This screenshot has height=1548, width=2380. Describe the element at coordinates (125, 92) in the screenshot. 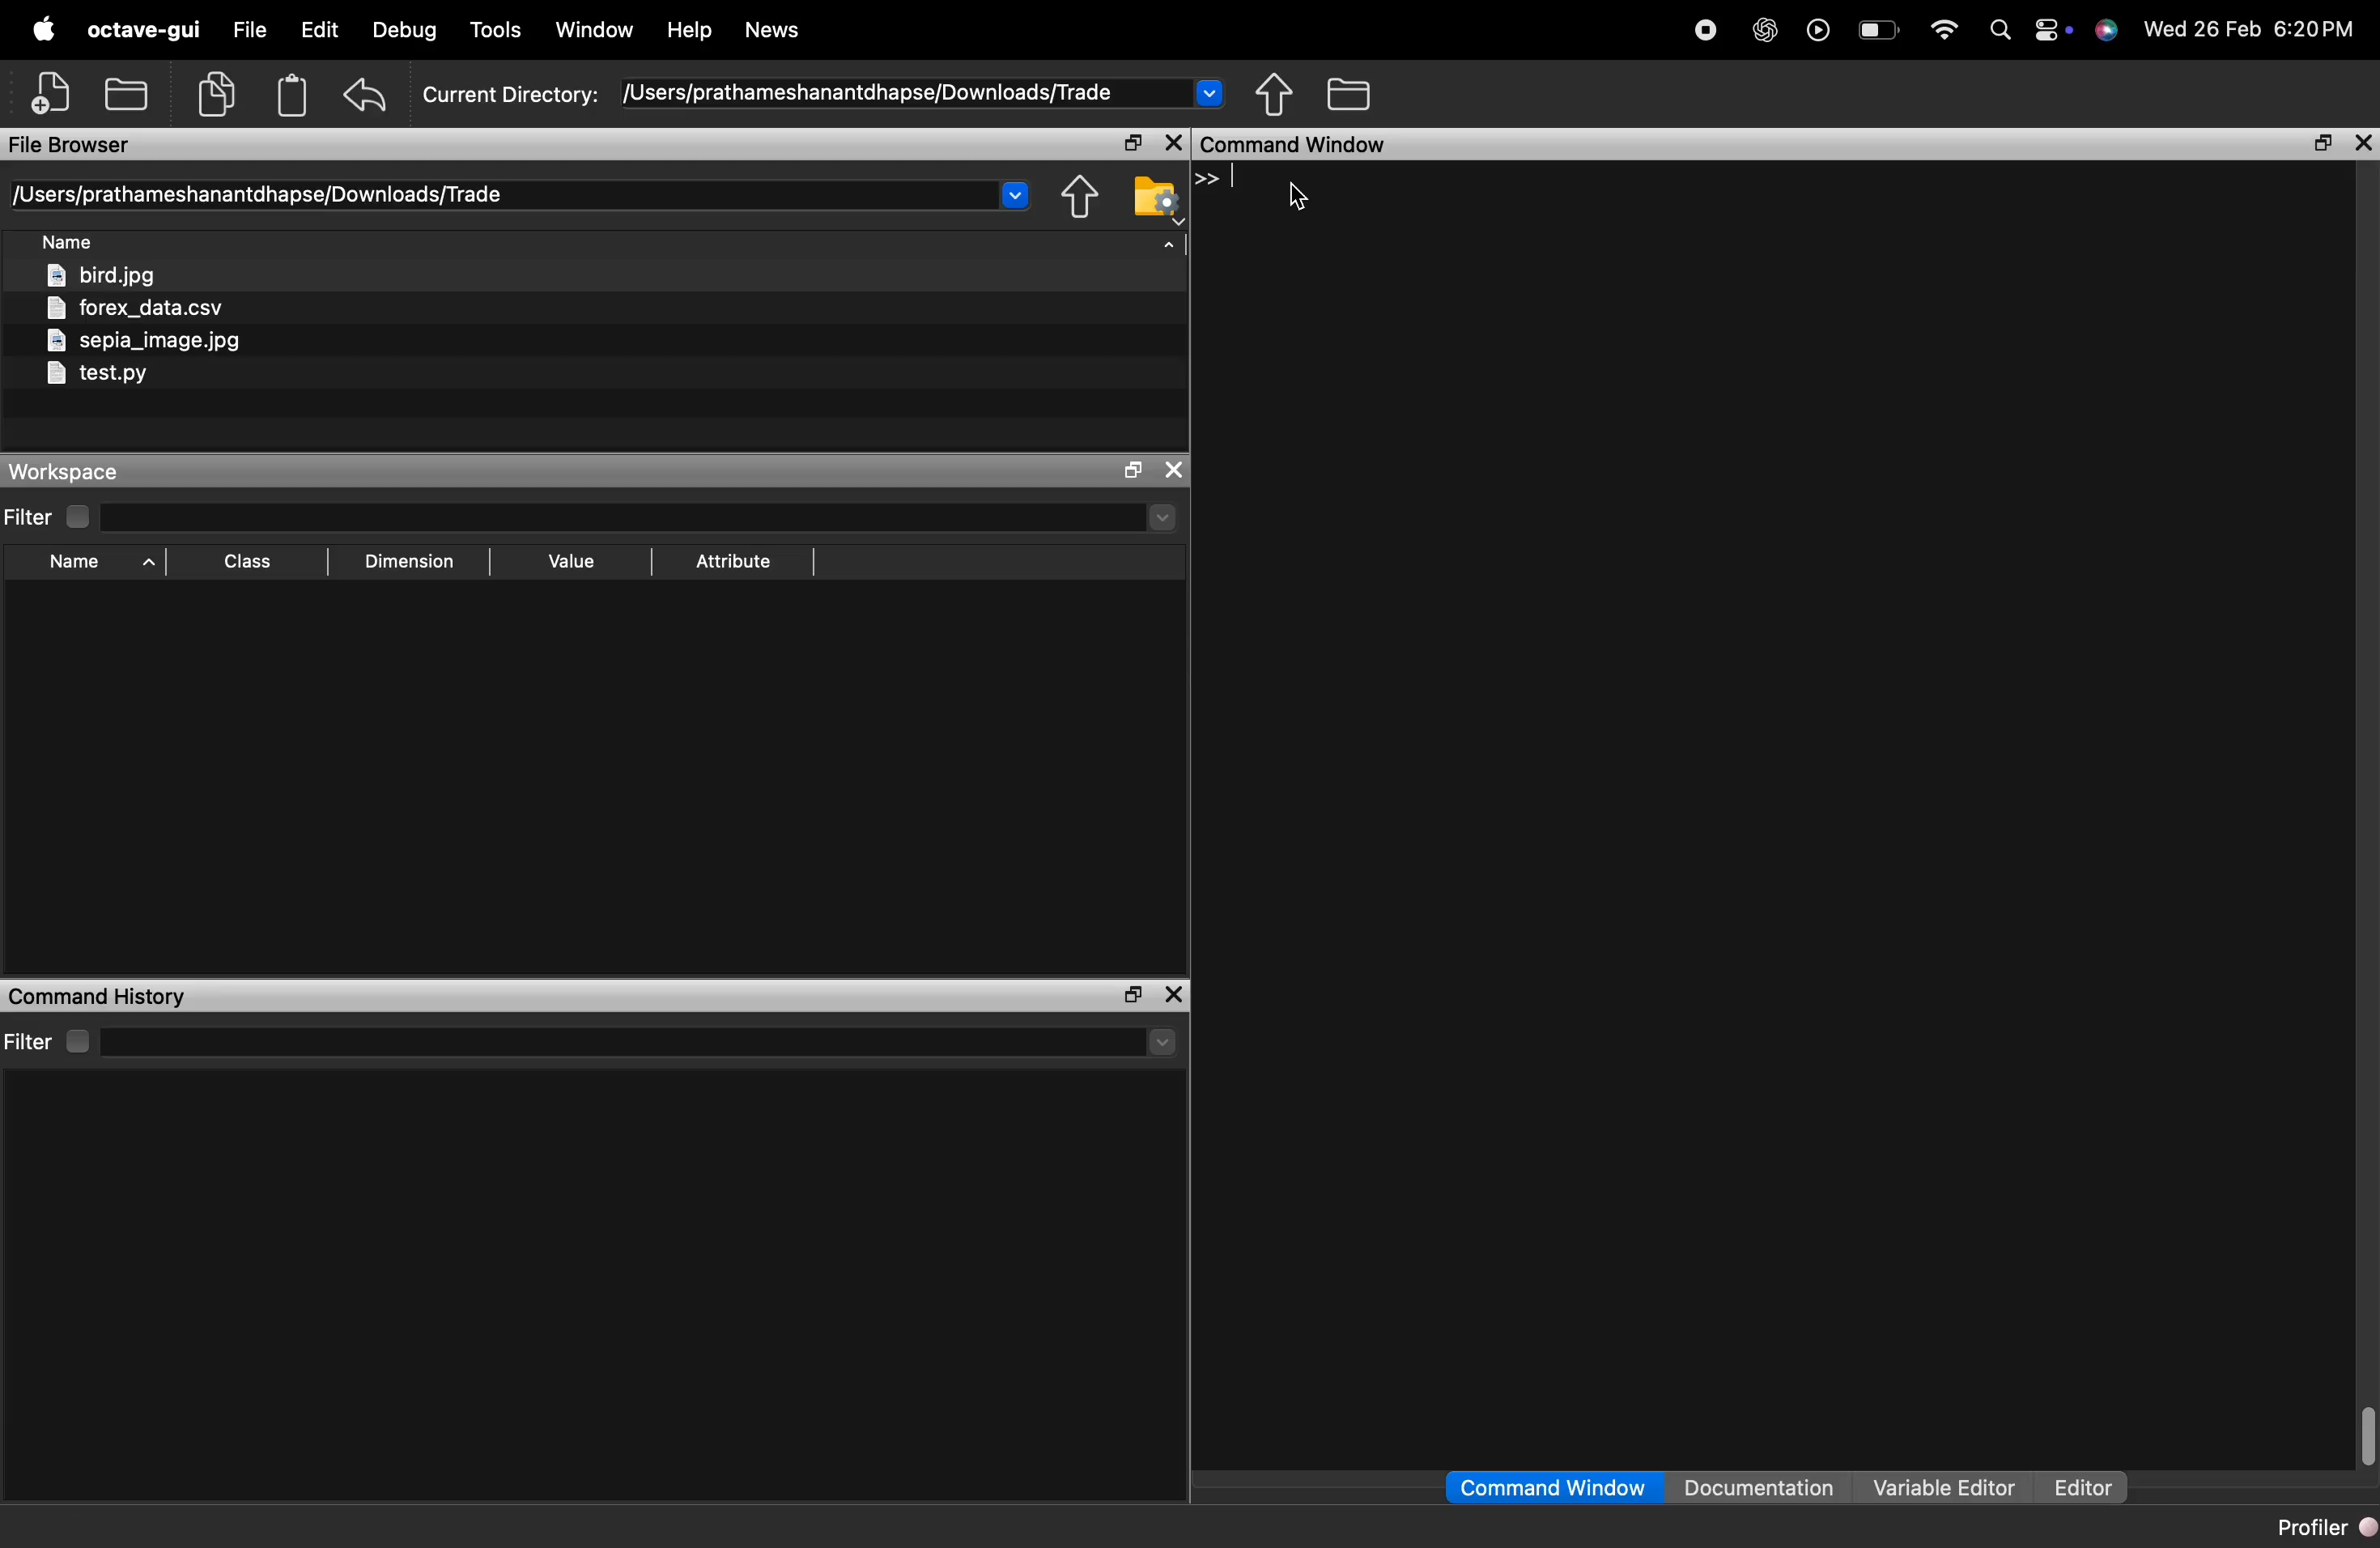

I see `New folder` at that location.